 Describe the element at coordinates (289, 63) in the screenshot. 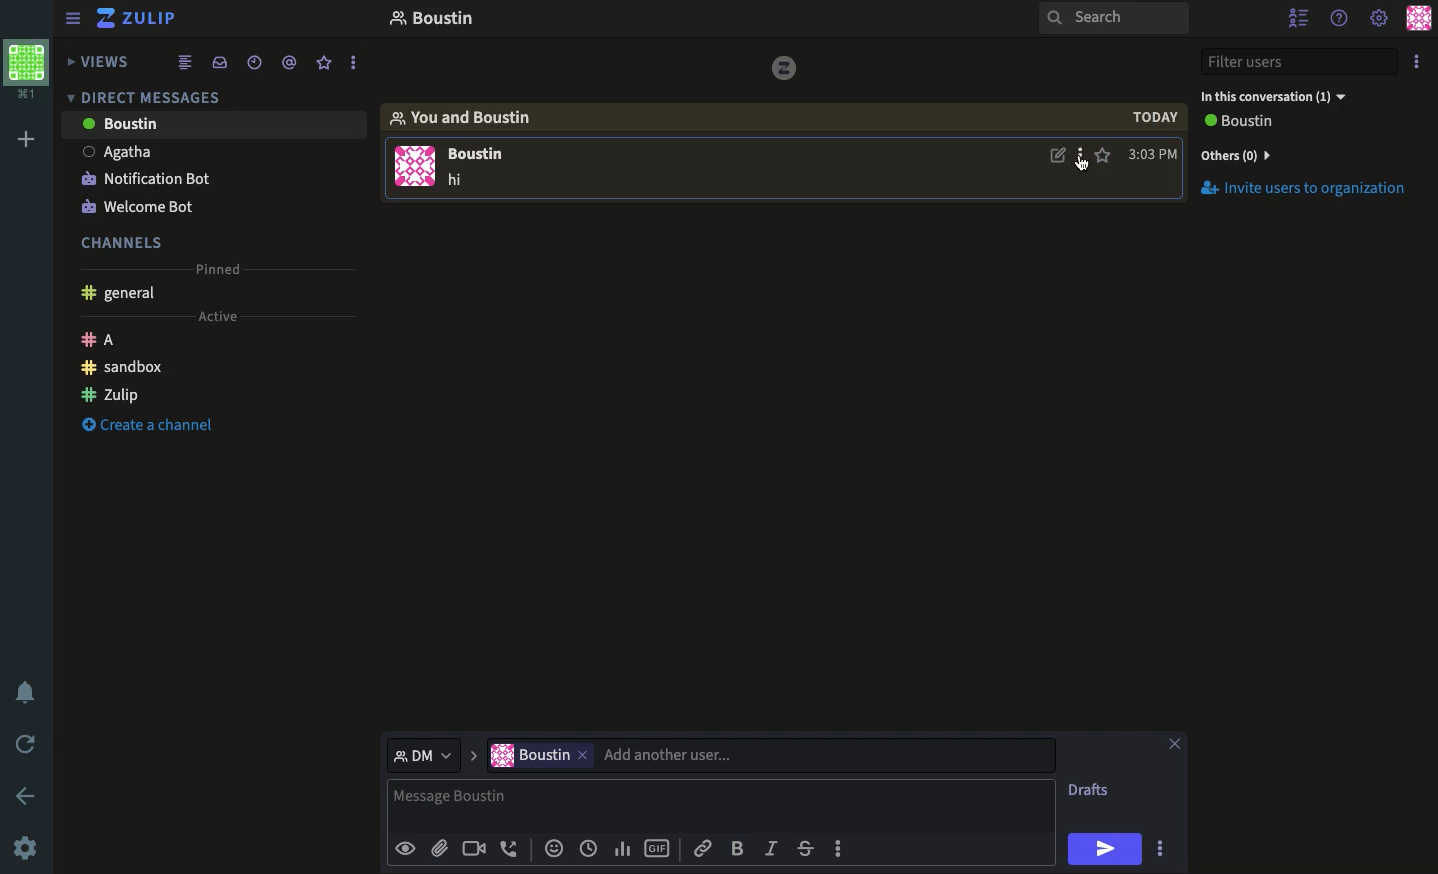

I see `Tagged` at that location.